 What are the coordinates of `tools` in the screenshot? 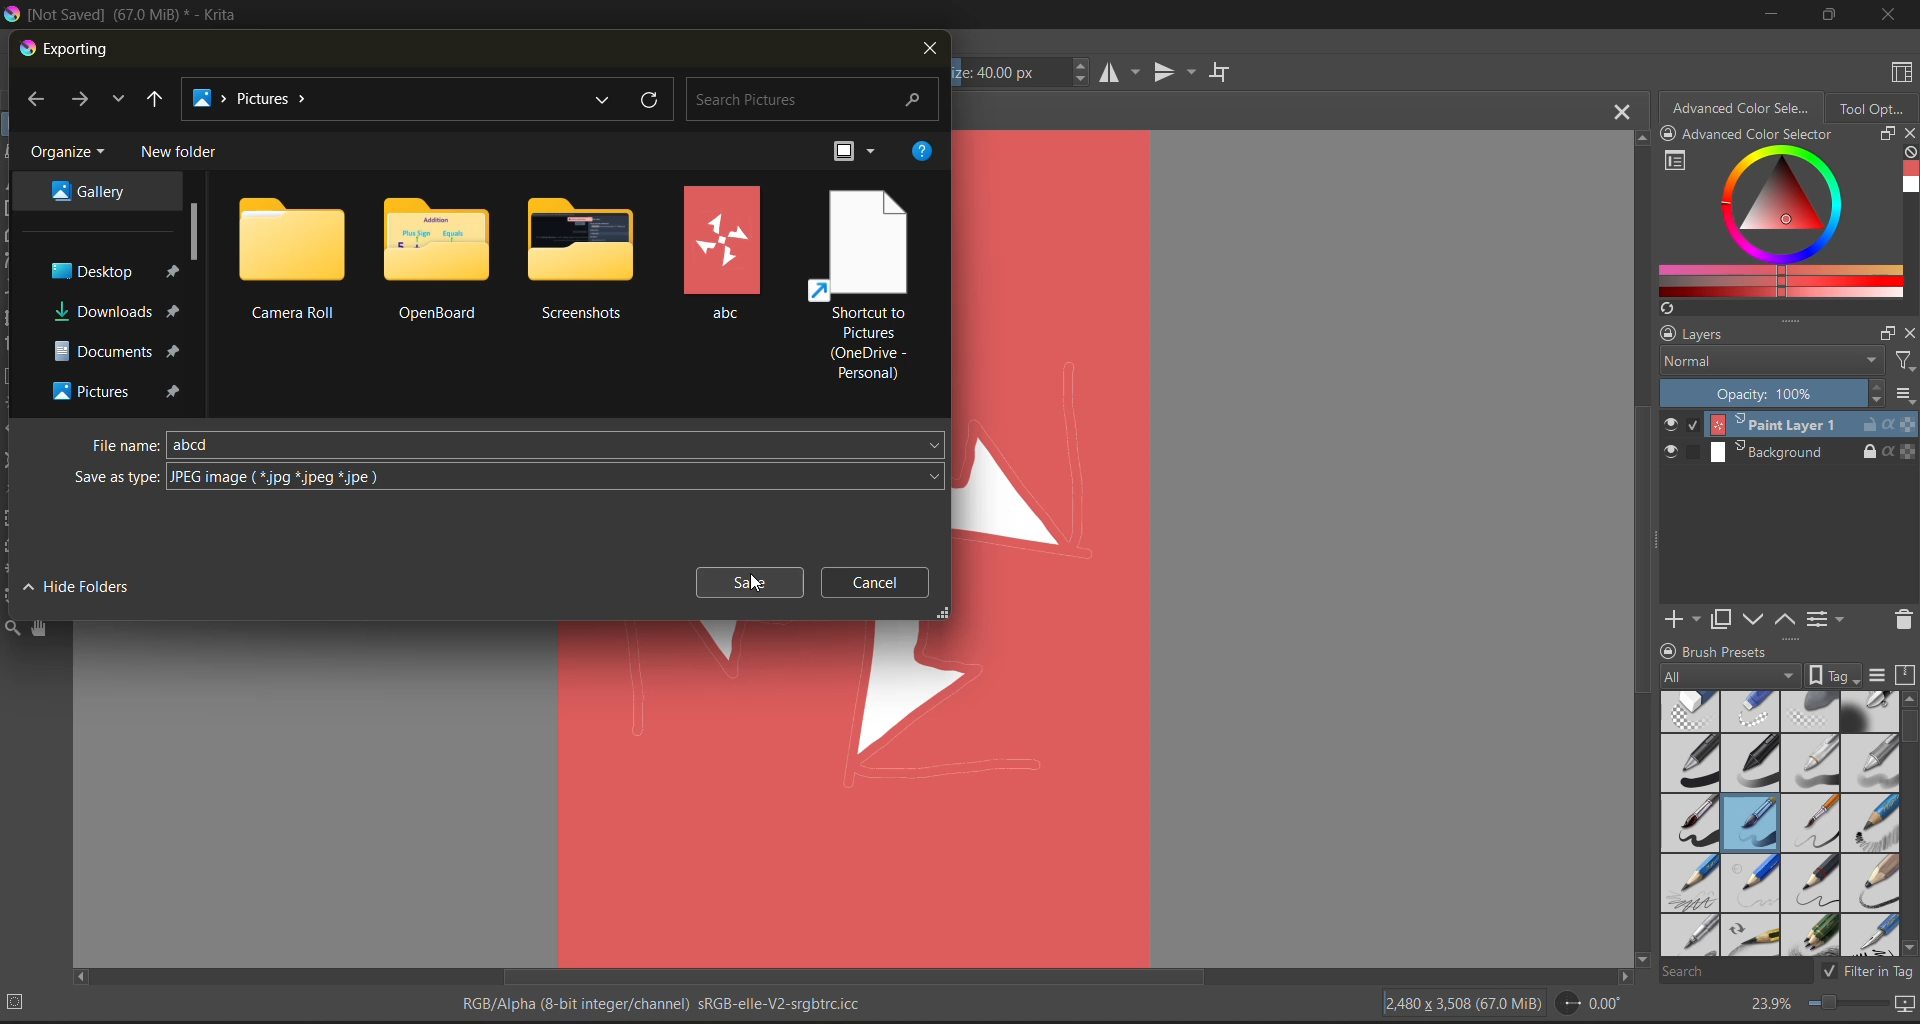 It's located at (12, 626).